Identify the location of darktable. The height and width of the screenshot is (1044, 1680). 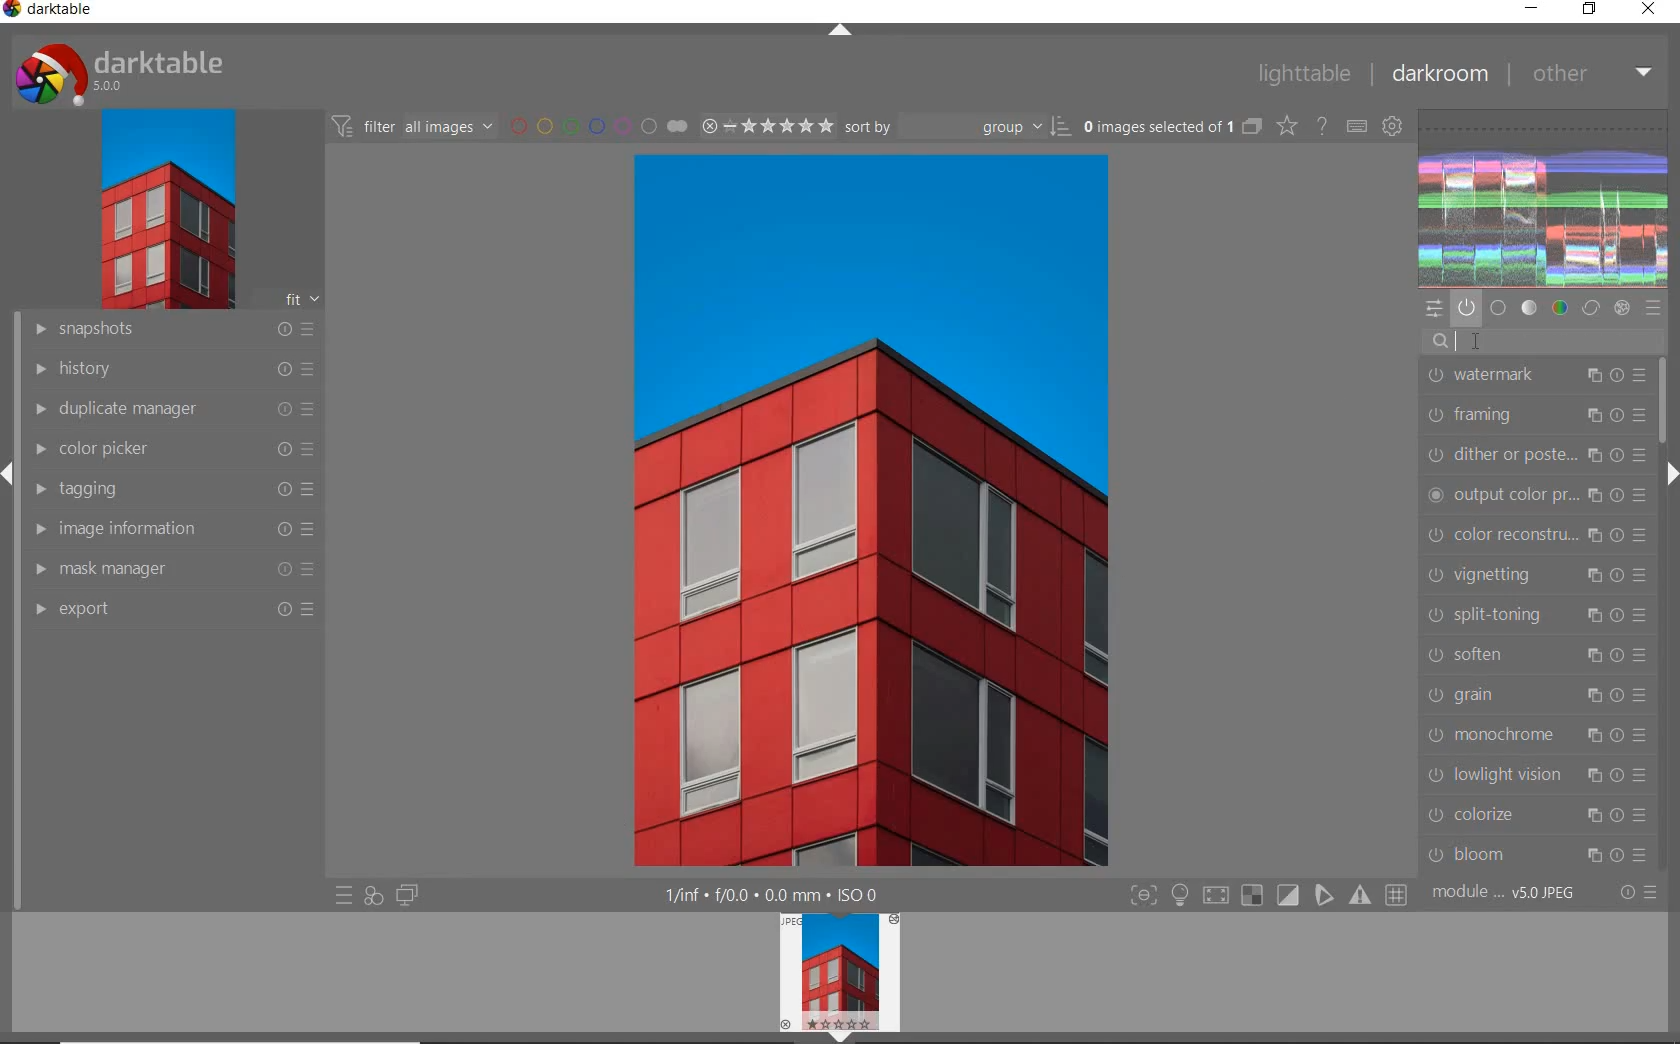
(140, 69).